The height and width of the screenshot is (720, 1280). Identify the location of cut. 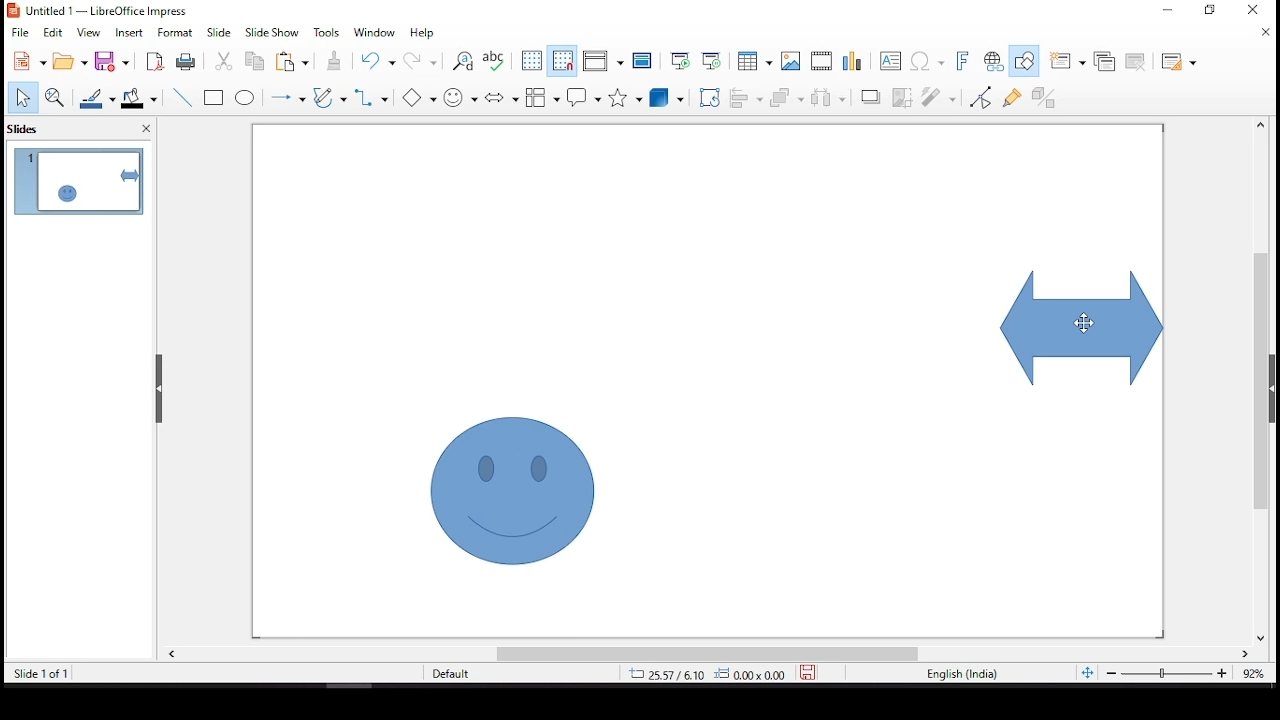
(221, 61).